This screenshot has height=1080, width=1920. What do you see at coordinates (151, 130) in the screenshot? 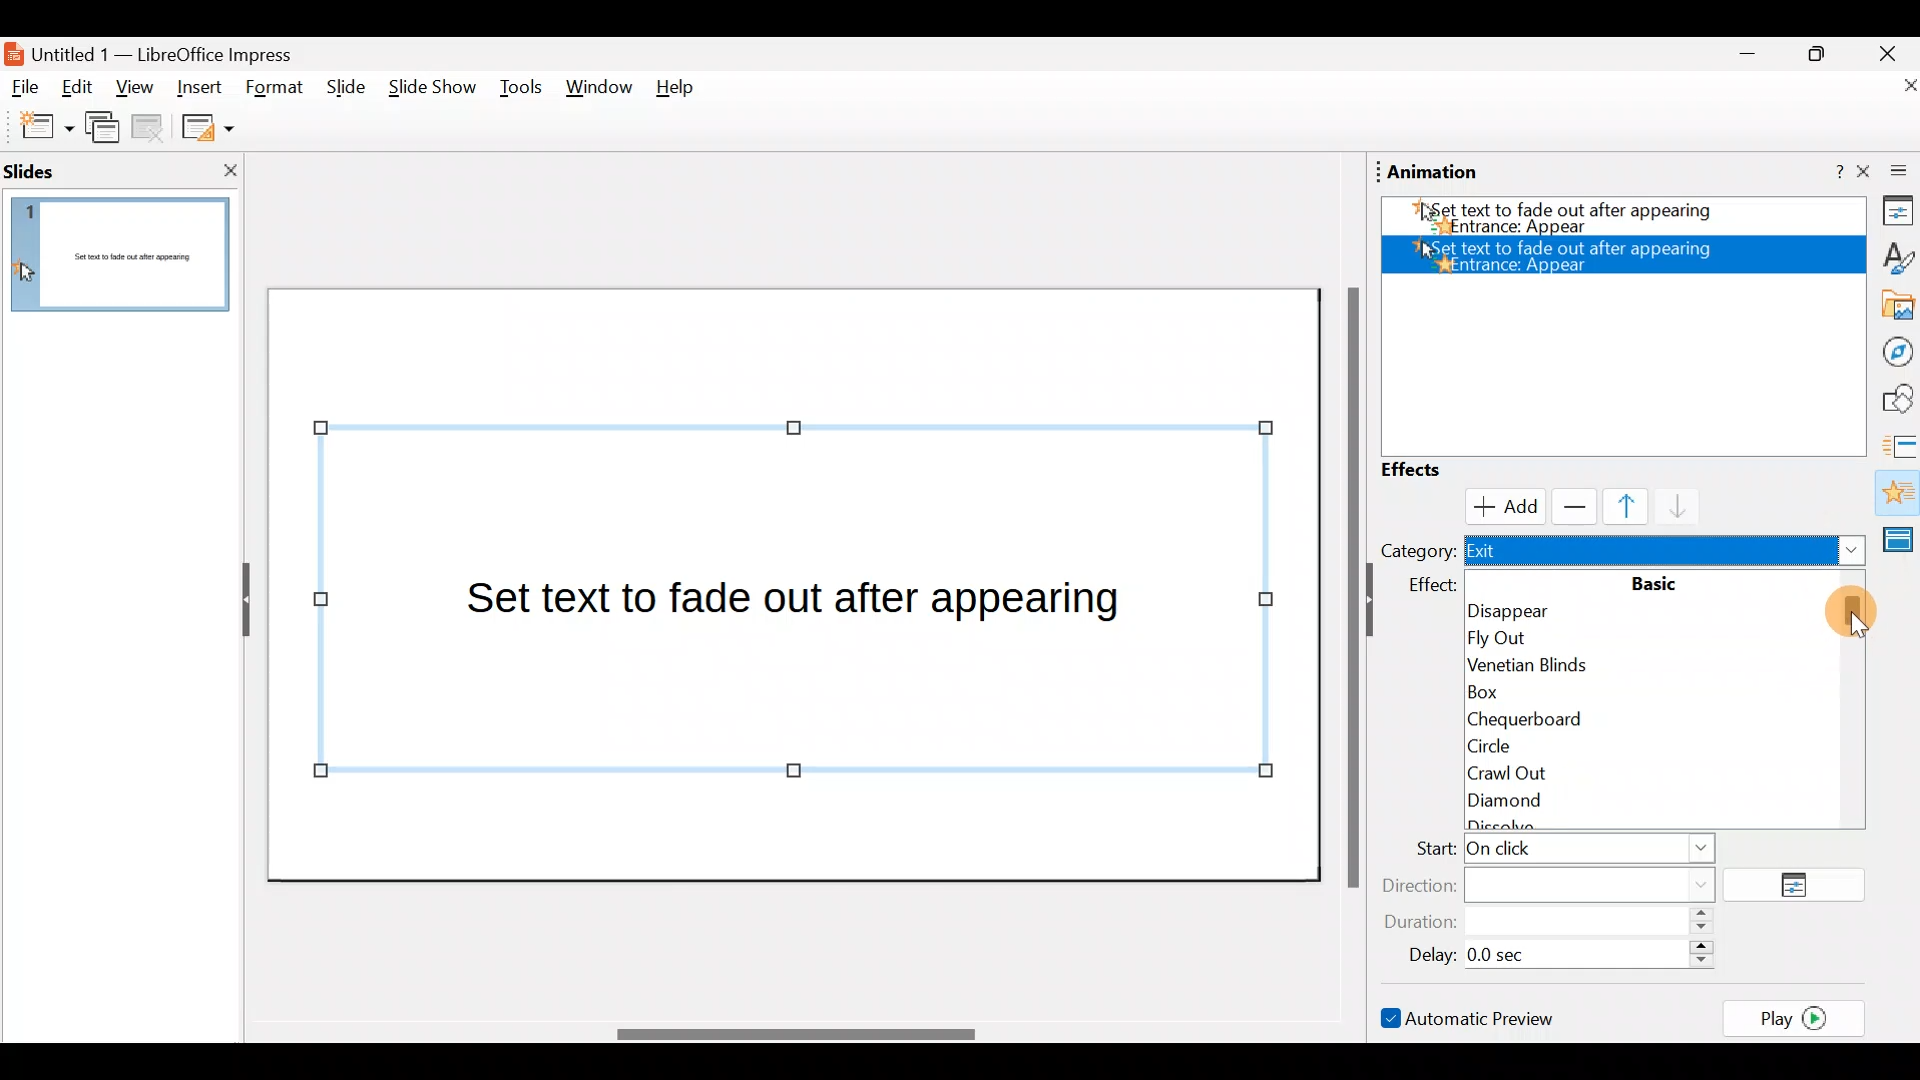
I see `Delete slide` at bounding box center [151, 130].